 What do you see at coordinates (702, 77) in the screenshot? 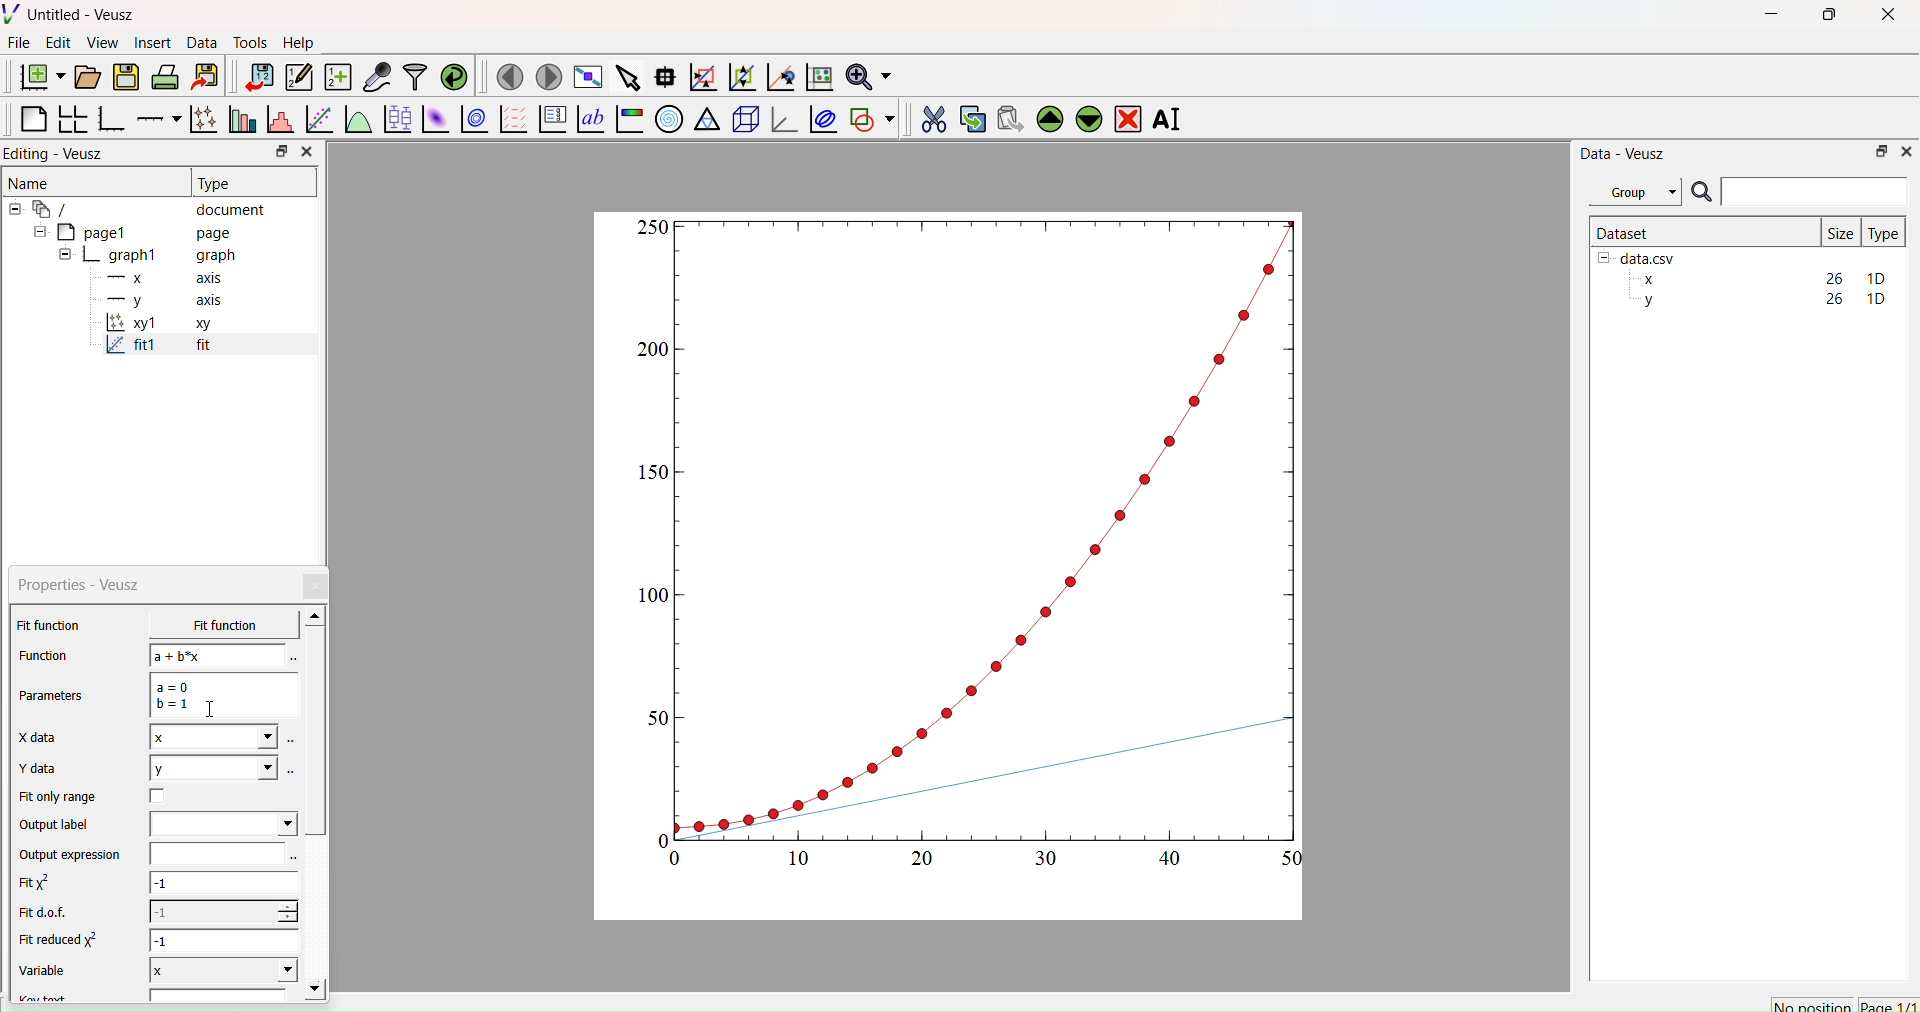
I see `Zoom graph axes` at bounding box center [702, 77].